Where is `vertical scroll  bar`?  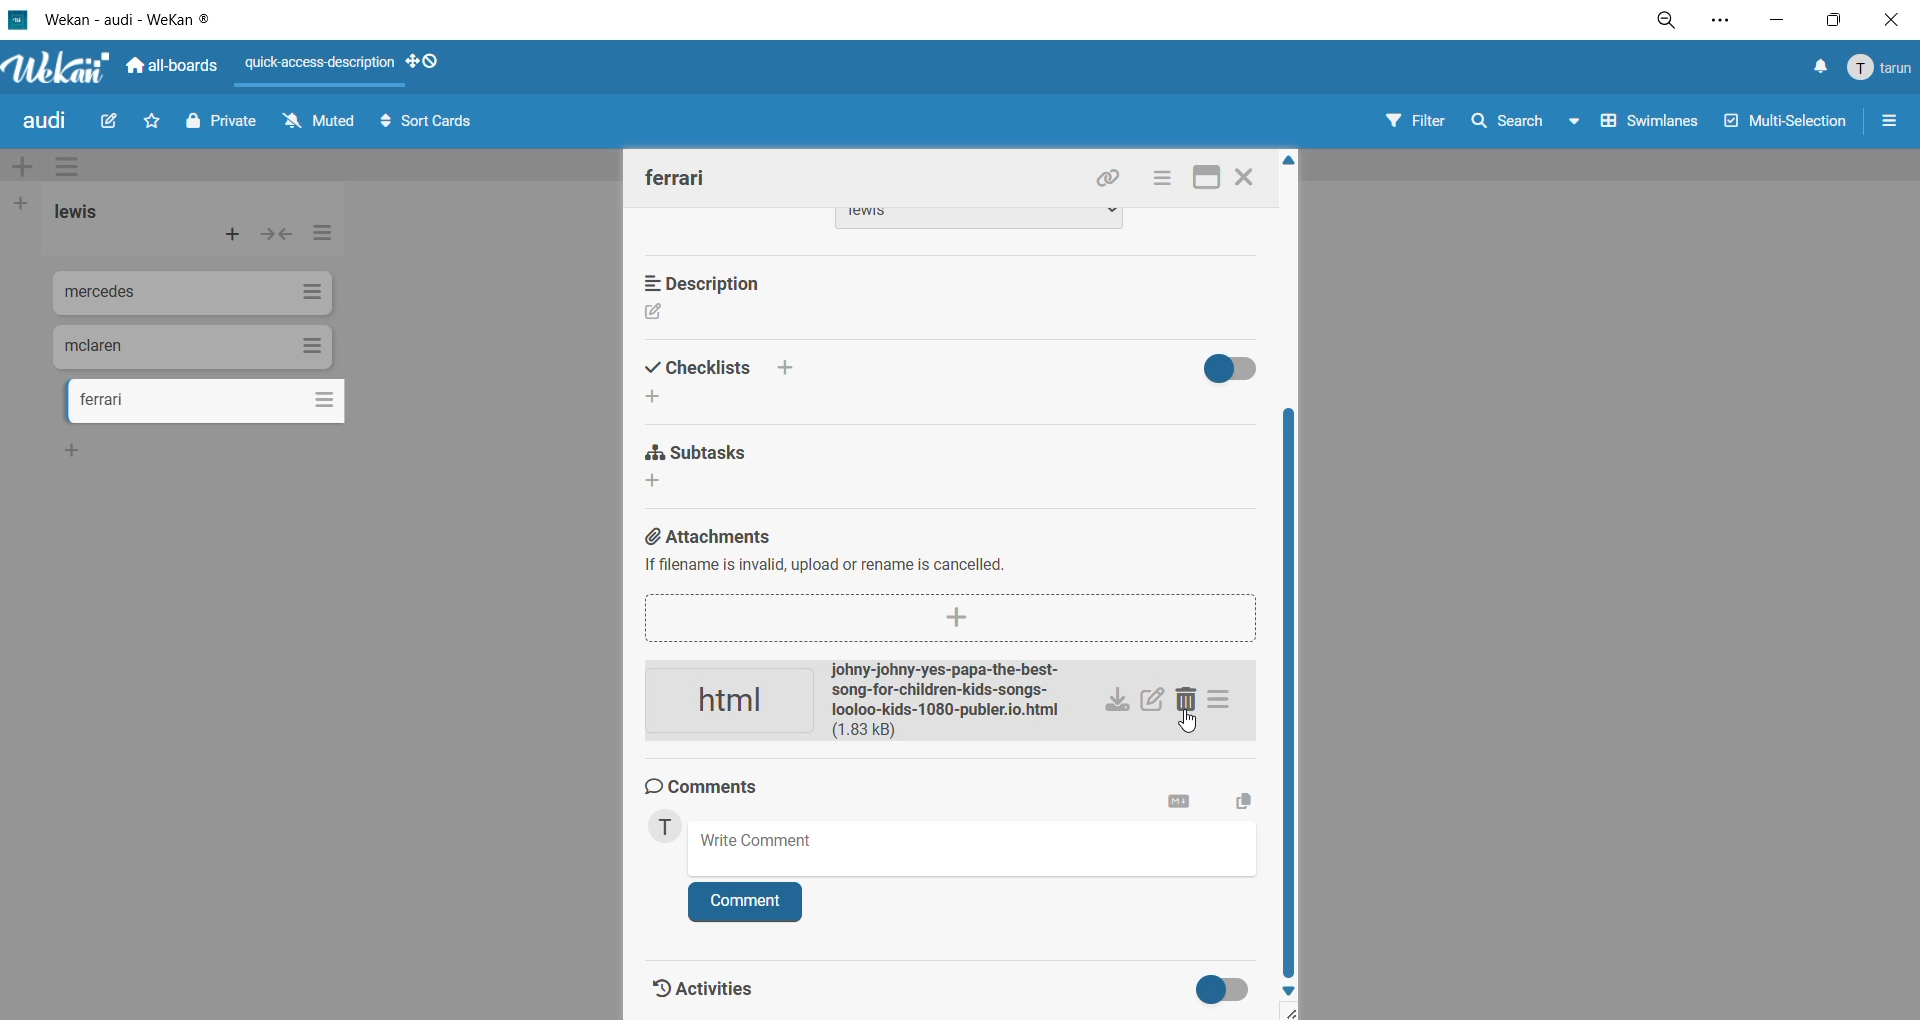 vertical scroll  bar is located at coordinates (1288, 691).